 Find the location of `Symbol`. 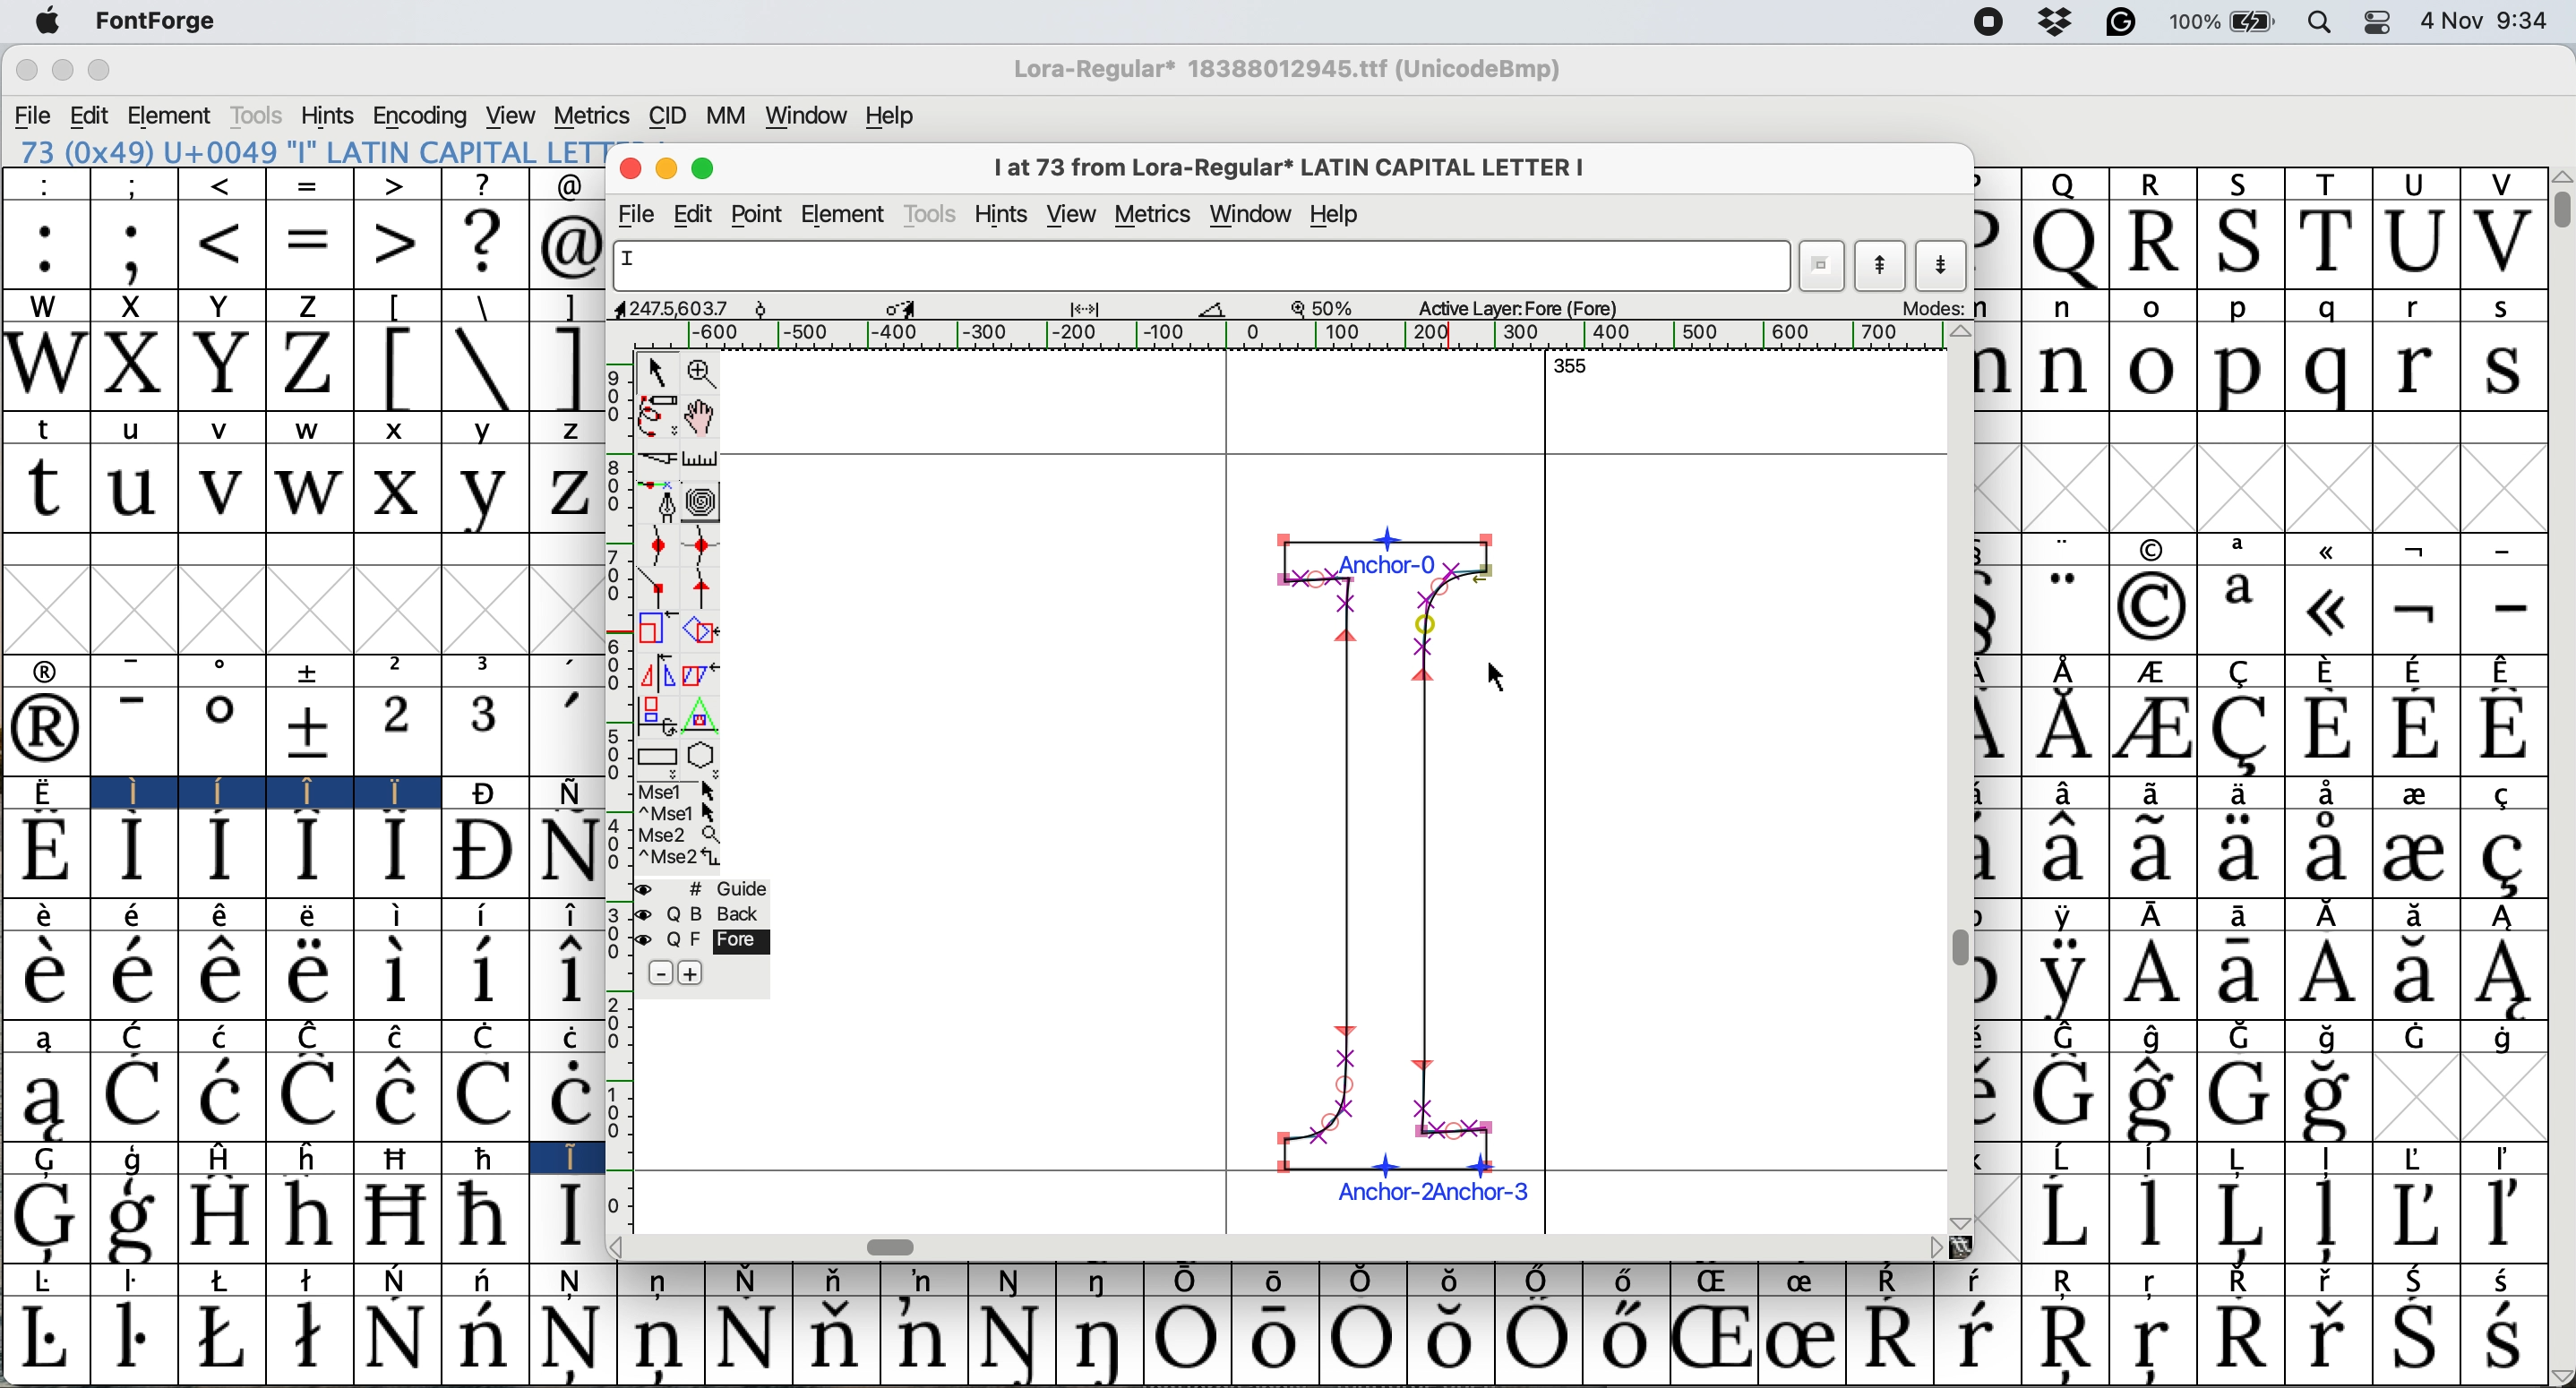

Symbol is located at coordinates (2160, 1158).